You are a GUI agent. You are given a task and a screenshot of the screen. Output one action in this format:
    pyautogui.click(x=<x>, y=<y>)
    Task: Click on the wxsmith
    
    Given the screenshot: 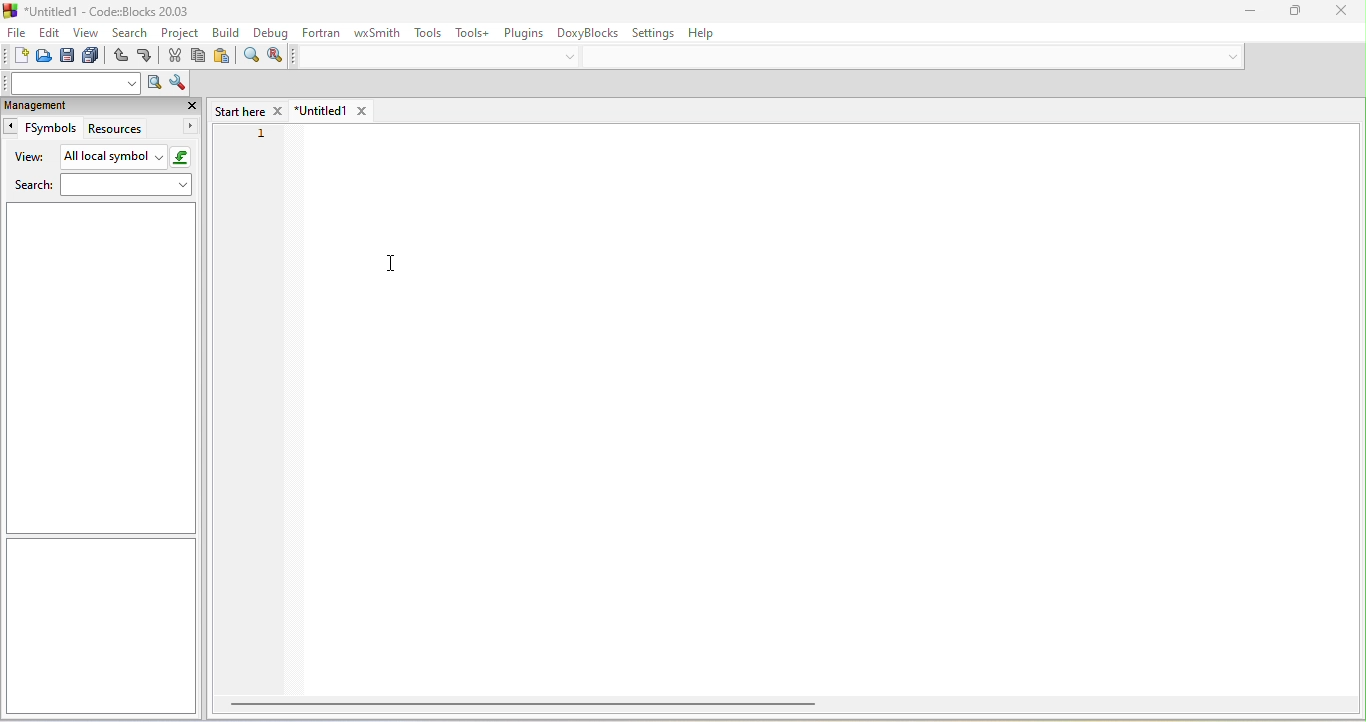 What is the action you would take?
    pyautogui.click(x=377, y=36)
    